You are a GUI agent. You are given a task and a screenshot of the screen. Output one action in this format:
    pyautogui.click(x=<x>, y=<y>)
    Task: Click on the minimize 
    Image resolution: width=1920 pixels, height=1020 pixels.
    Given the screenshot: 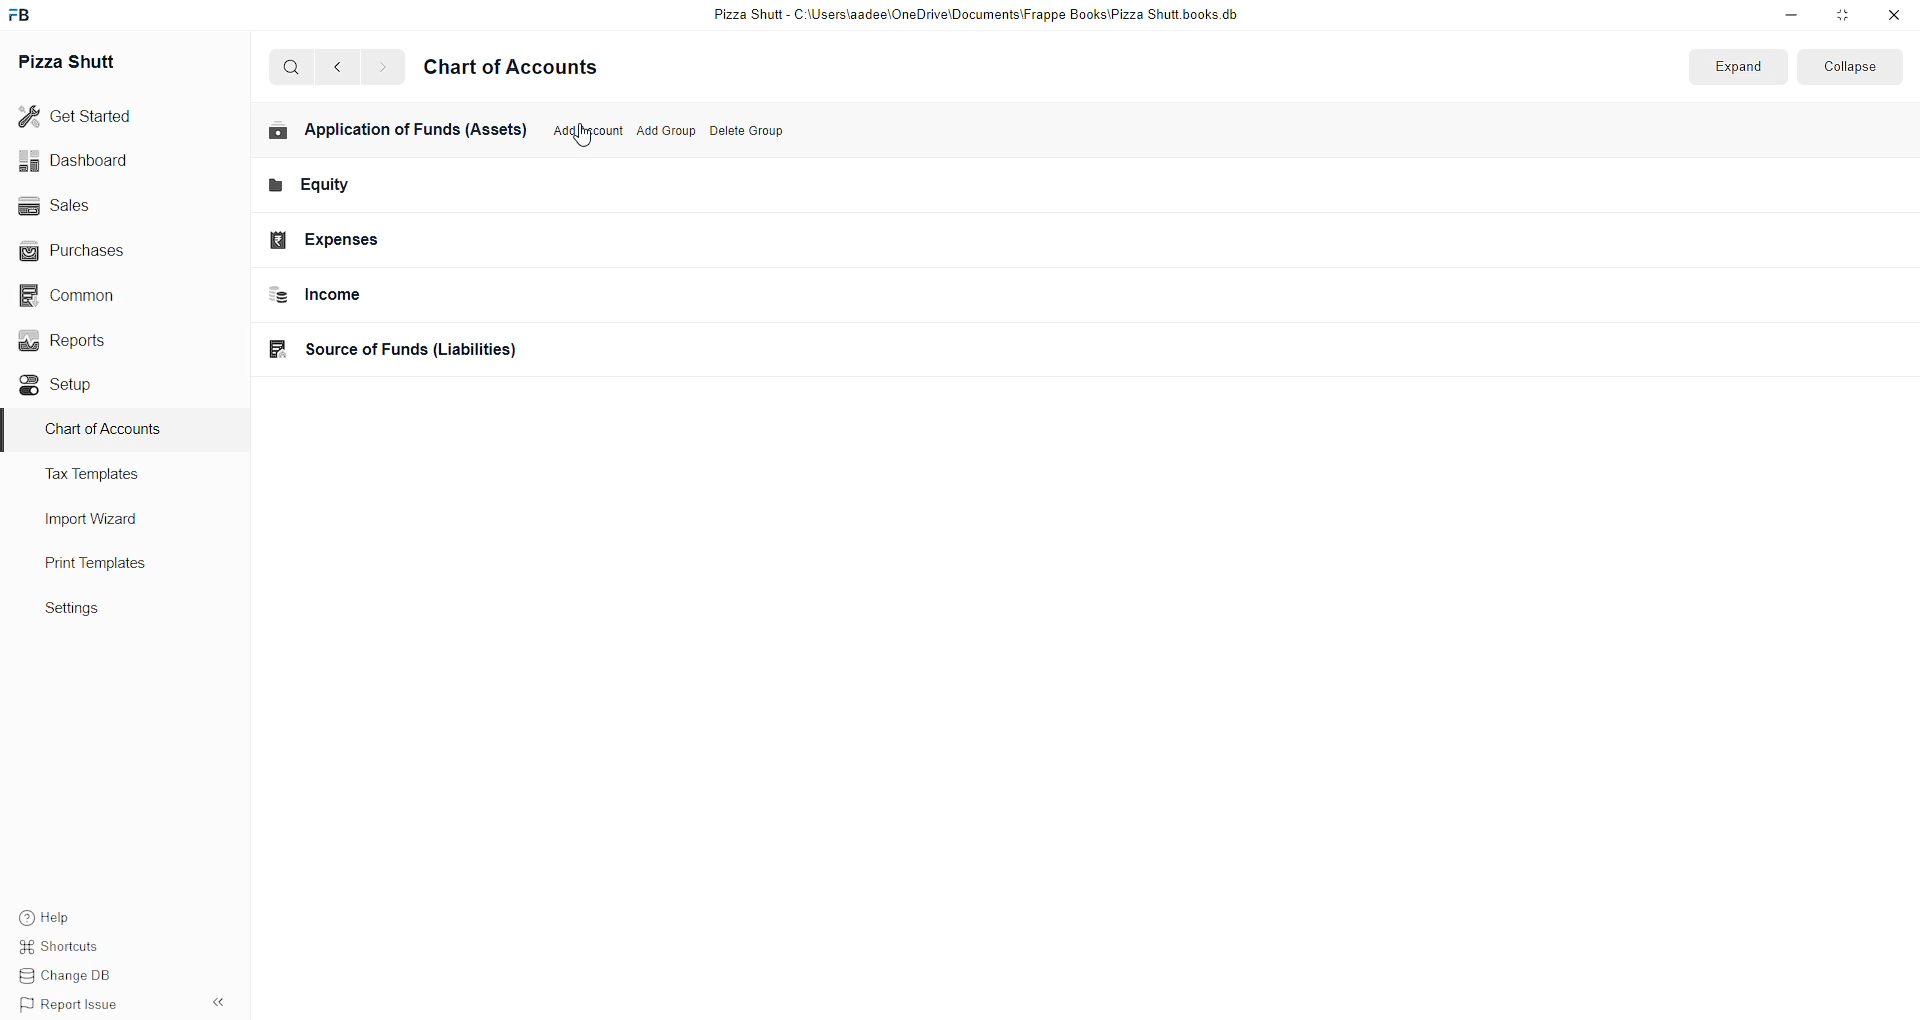 What is the action you would take?
    pyautogui.click(x=1780, y=17)
    